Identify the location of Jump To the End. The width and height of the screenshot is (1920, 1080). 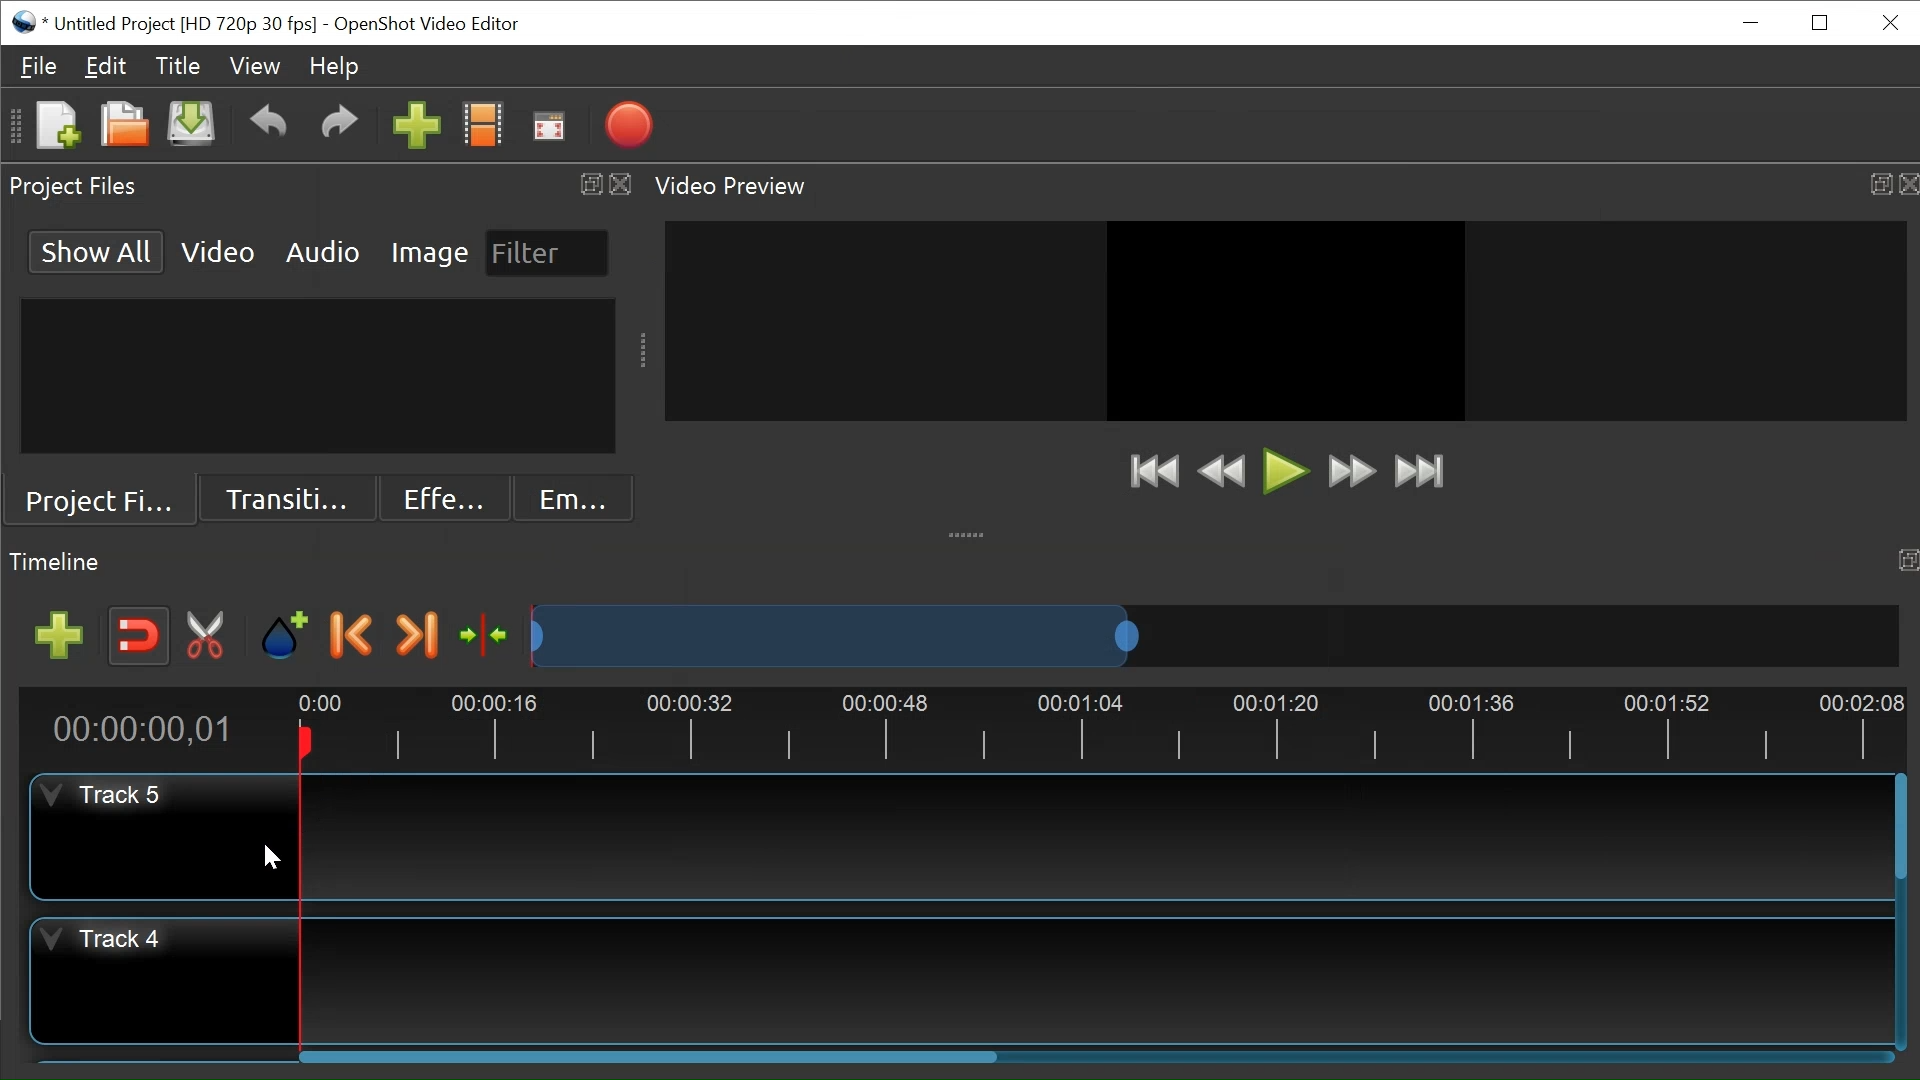
(1420, 471).